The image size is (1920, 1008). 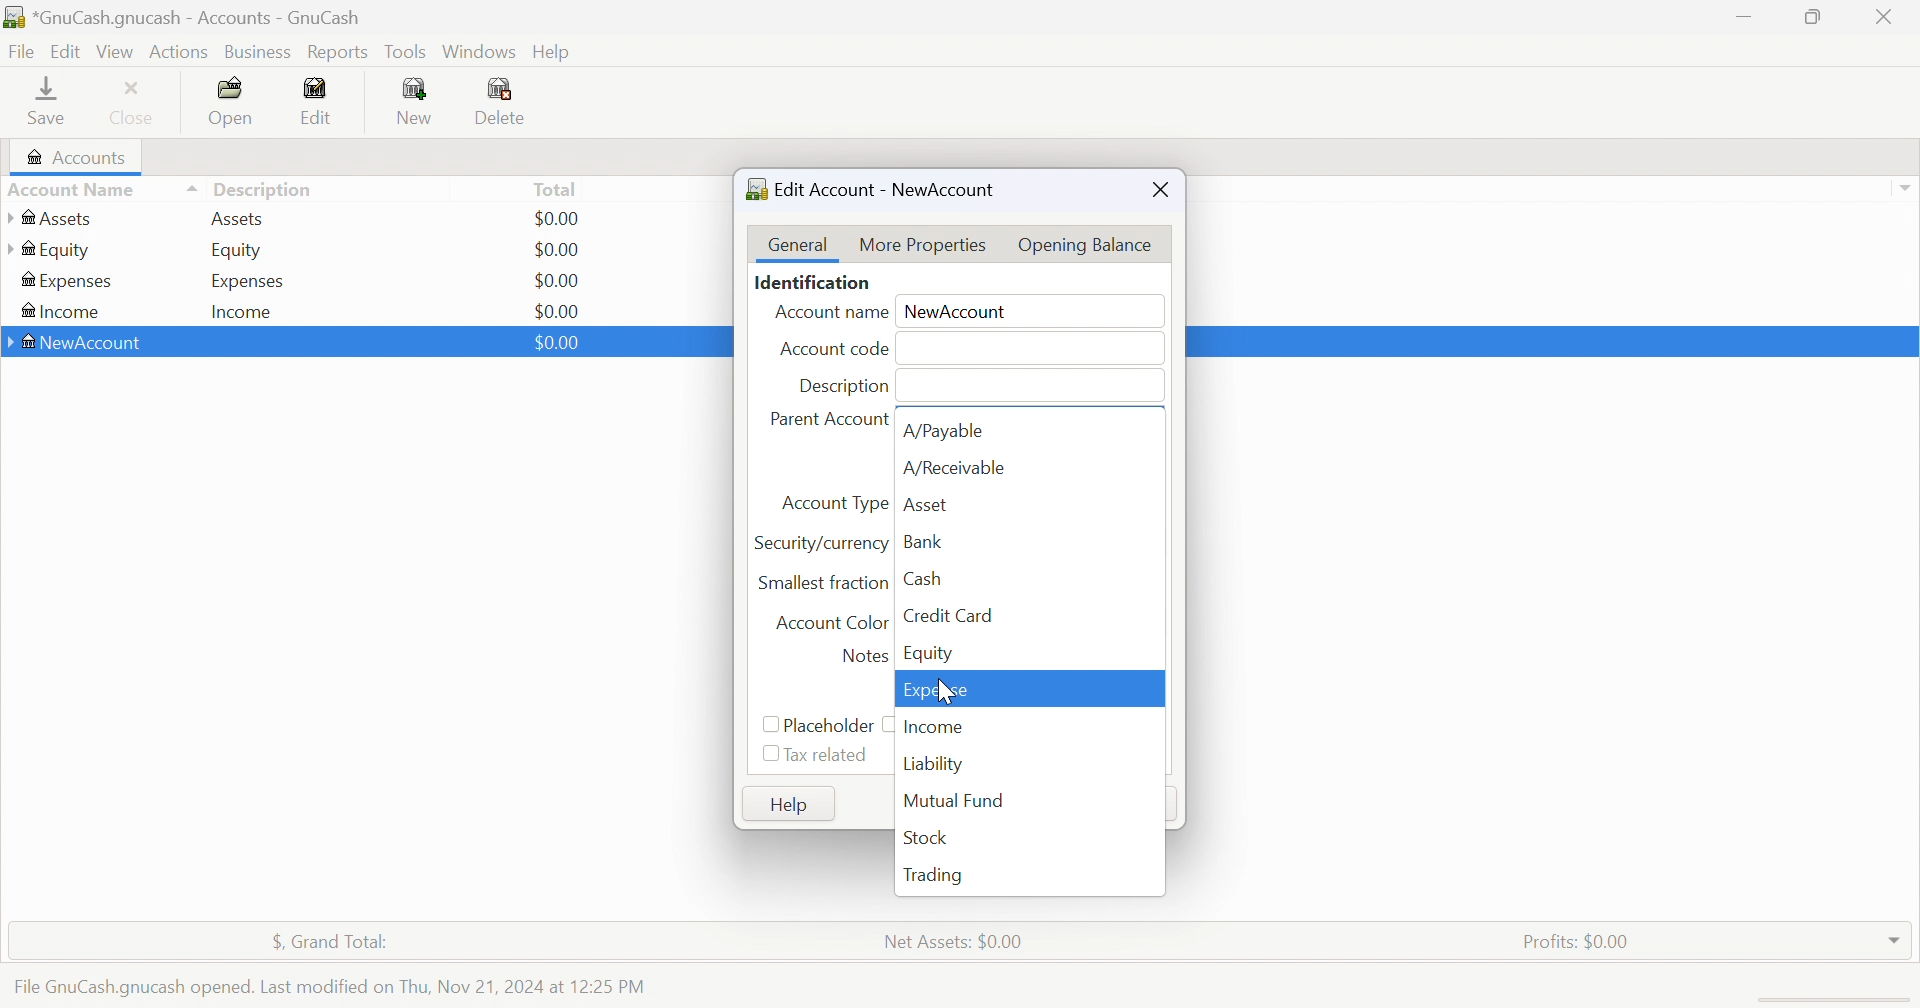 What do you see at coordinates (557, 52) in the screenshot?
I see `Help` at bounding box center [557, 52].